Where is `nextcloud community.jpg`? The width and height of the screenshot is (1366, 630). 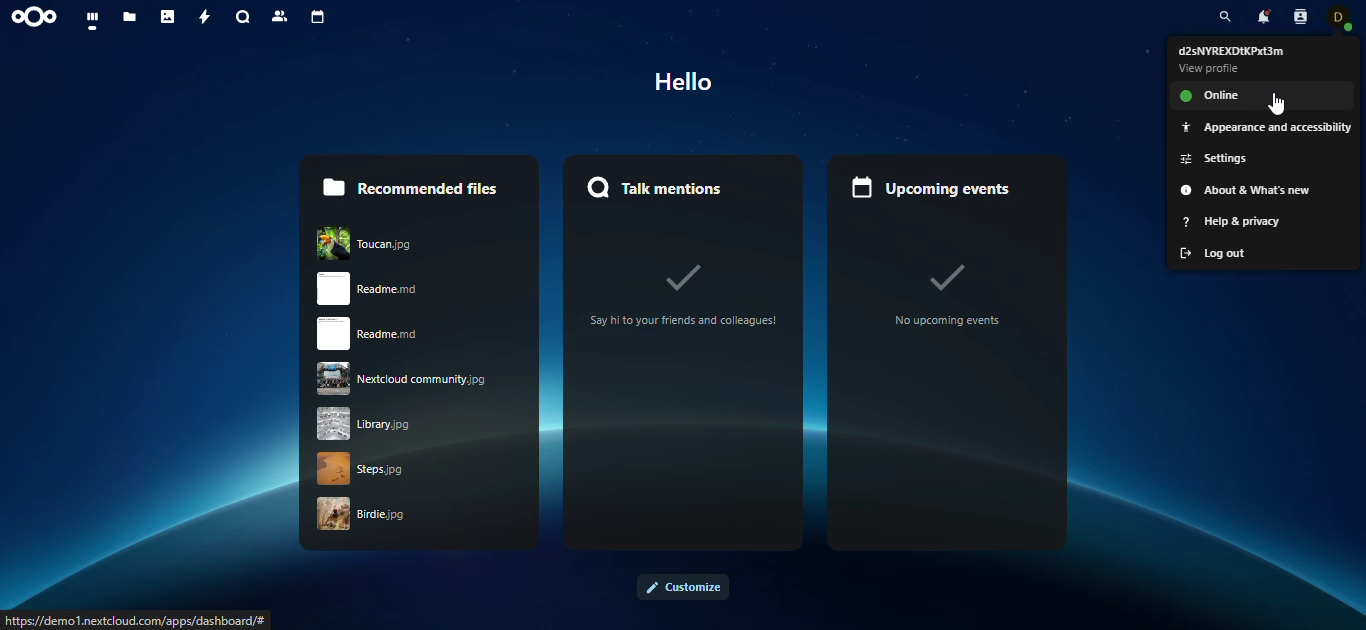 nextcloud community.jpg is located at coordinates (408, 378).